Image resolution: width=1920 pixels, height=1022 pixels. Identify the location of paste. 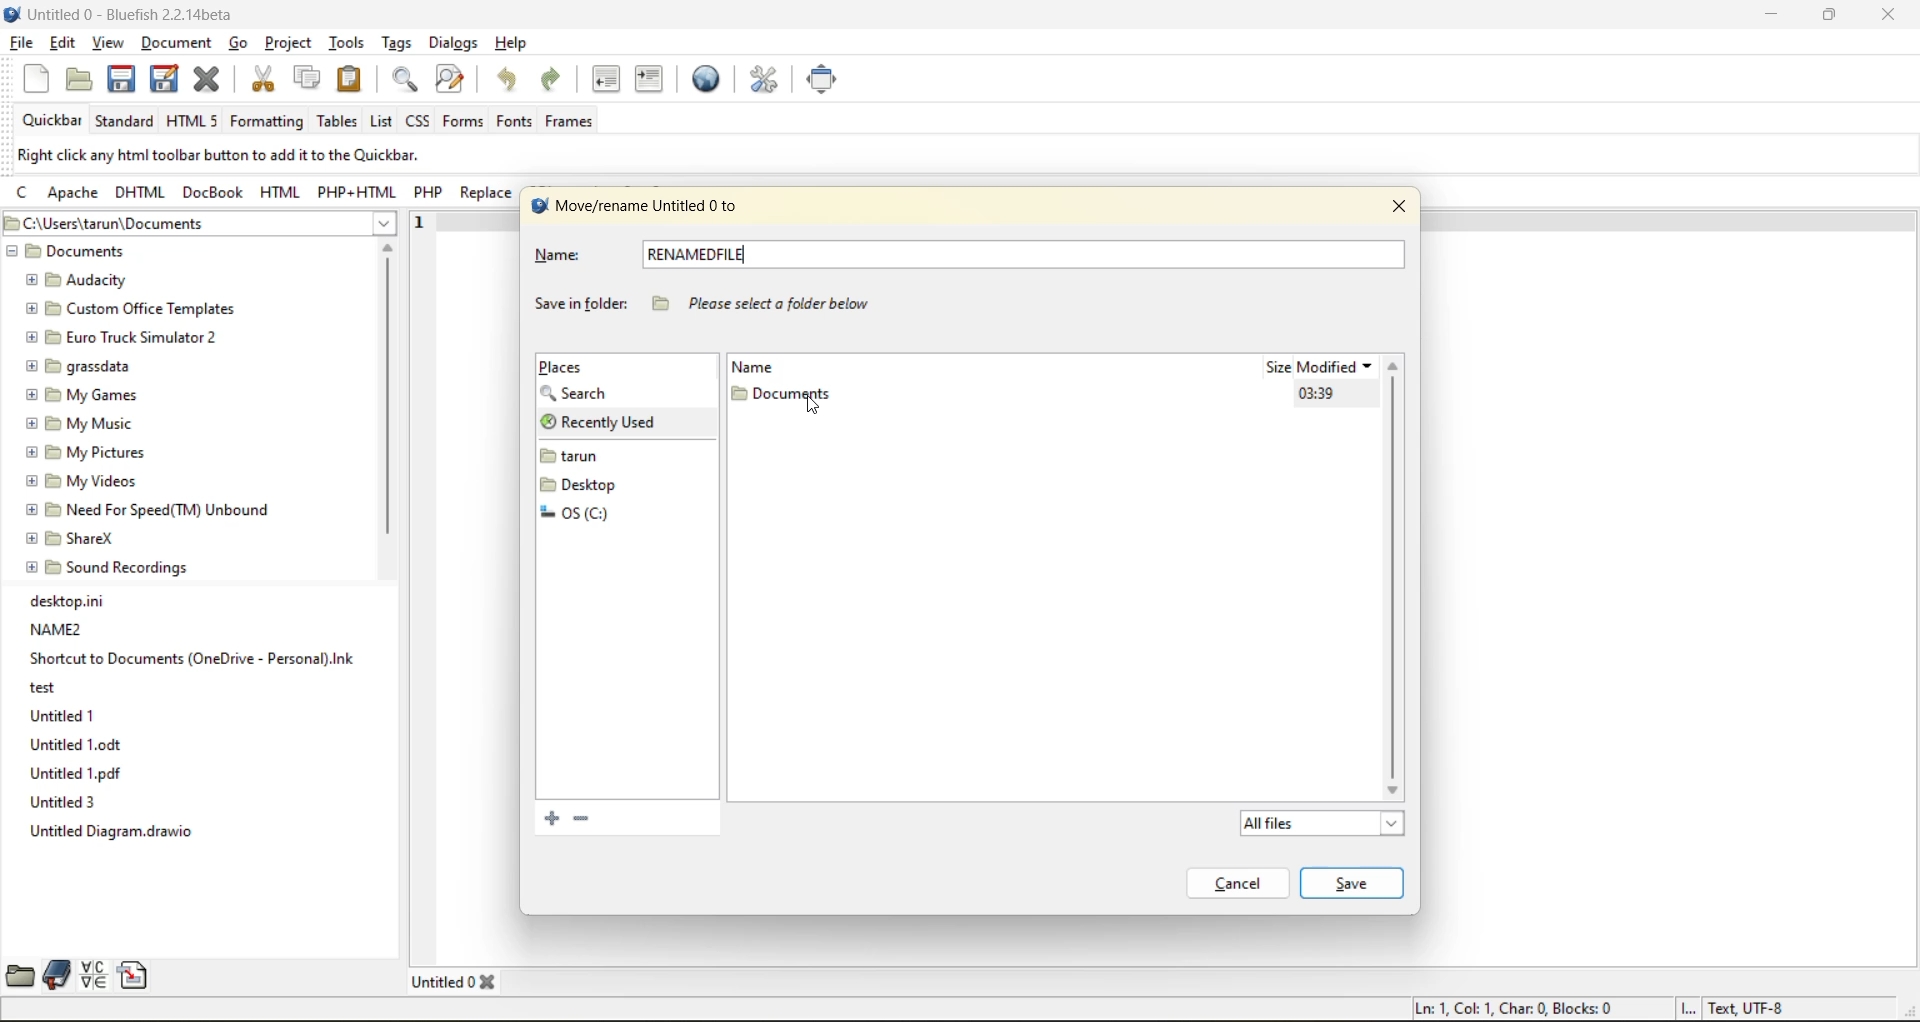
(352, 79).